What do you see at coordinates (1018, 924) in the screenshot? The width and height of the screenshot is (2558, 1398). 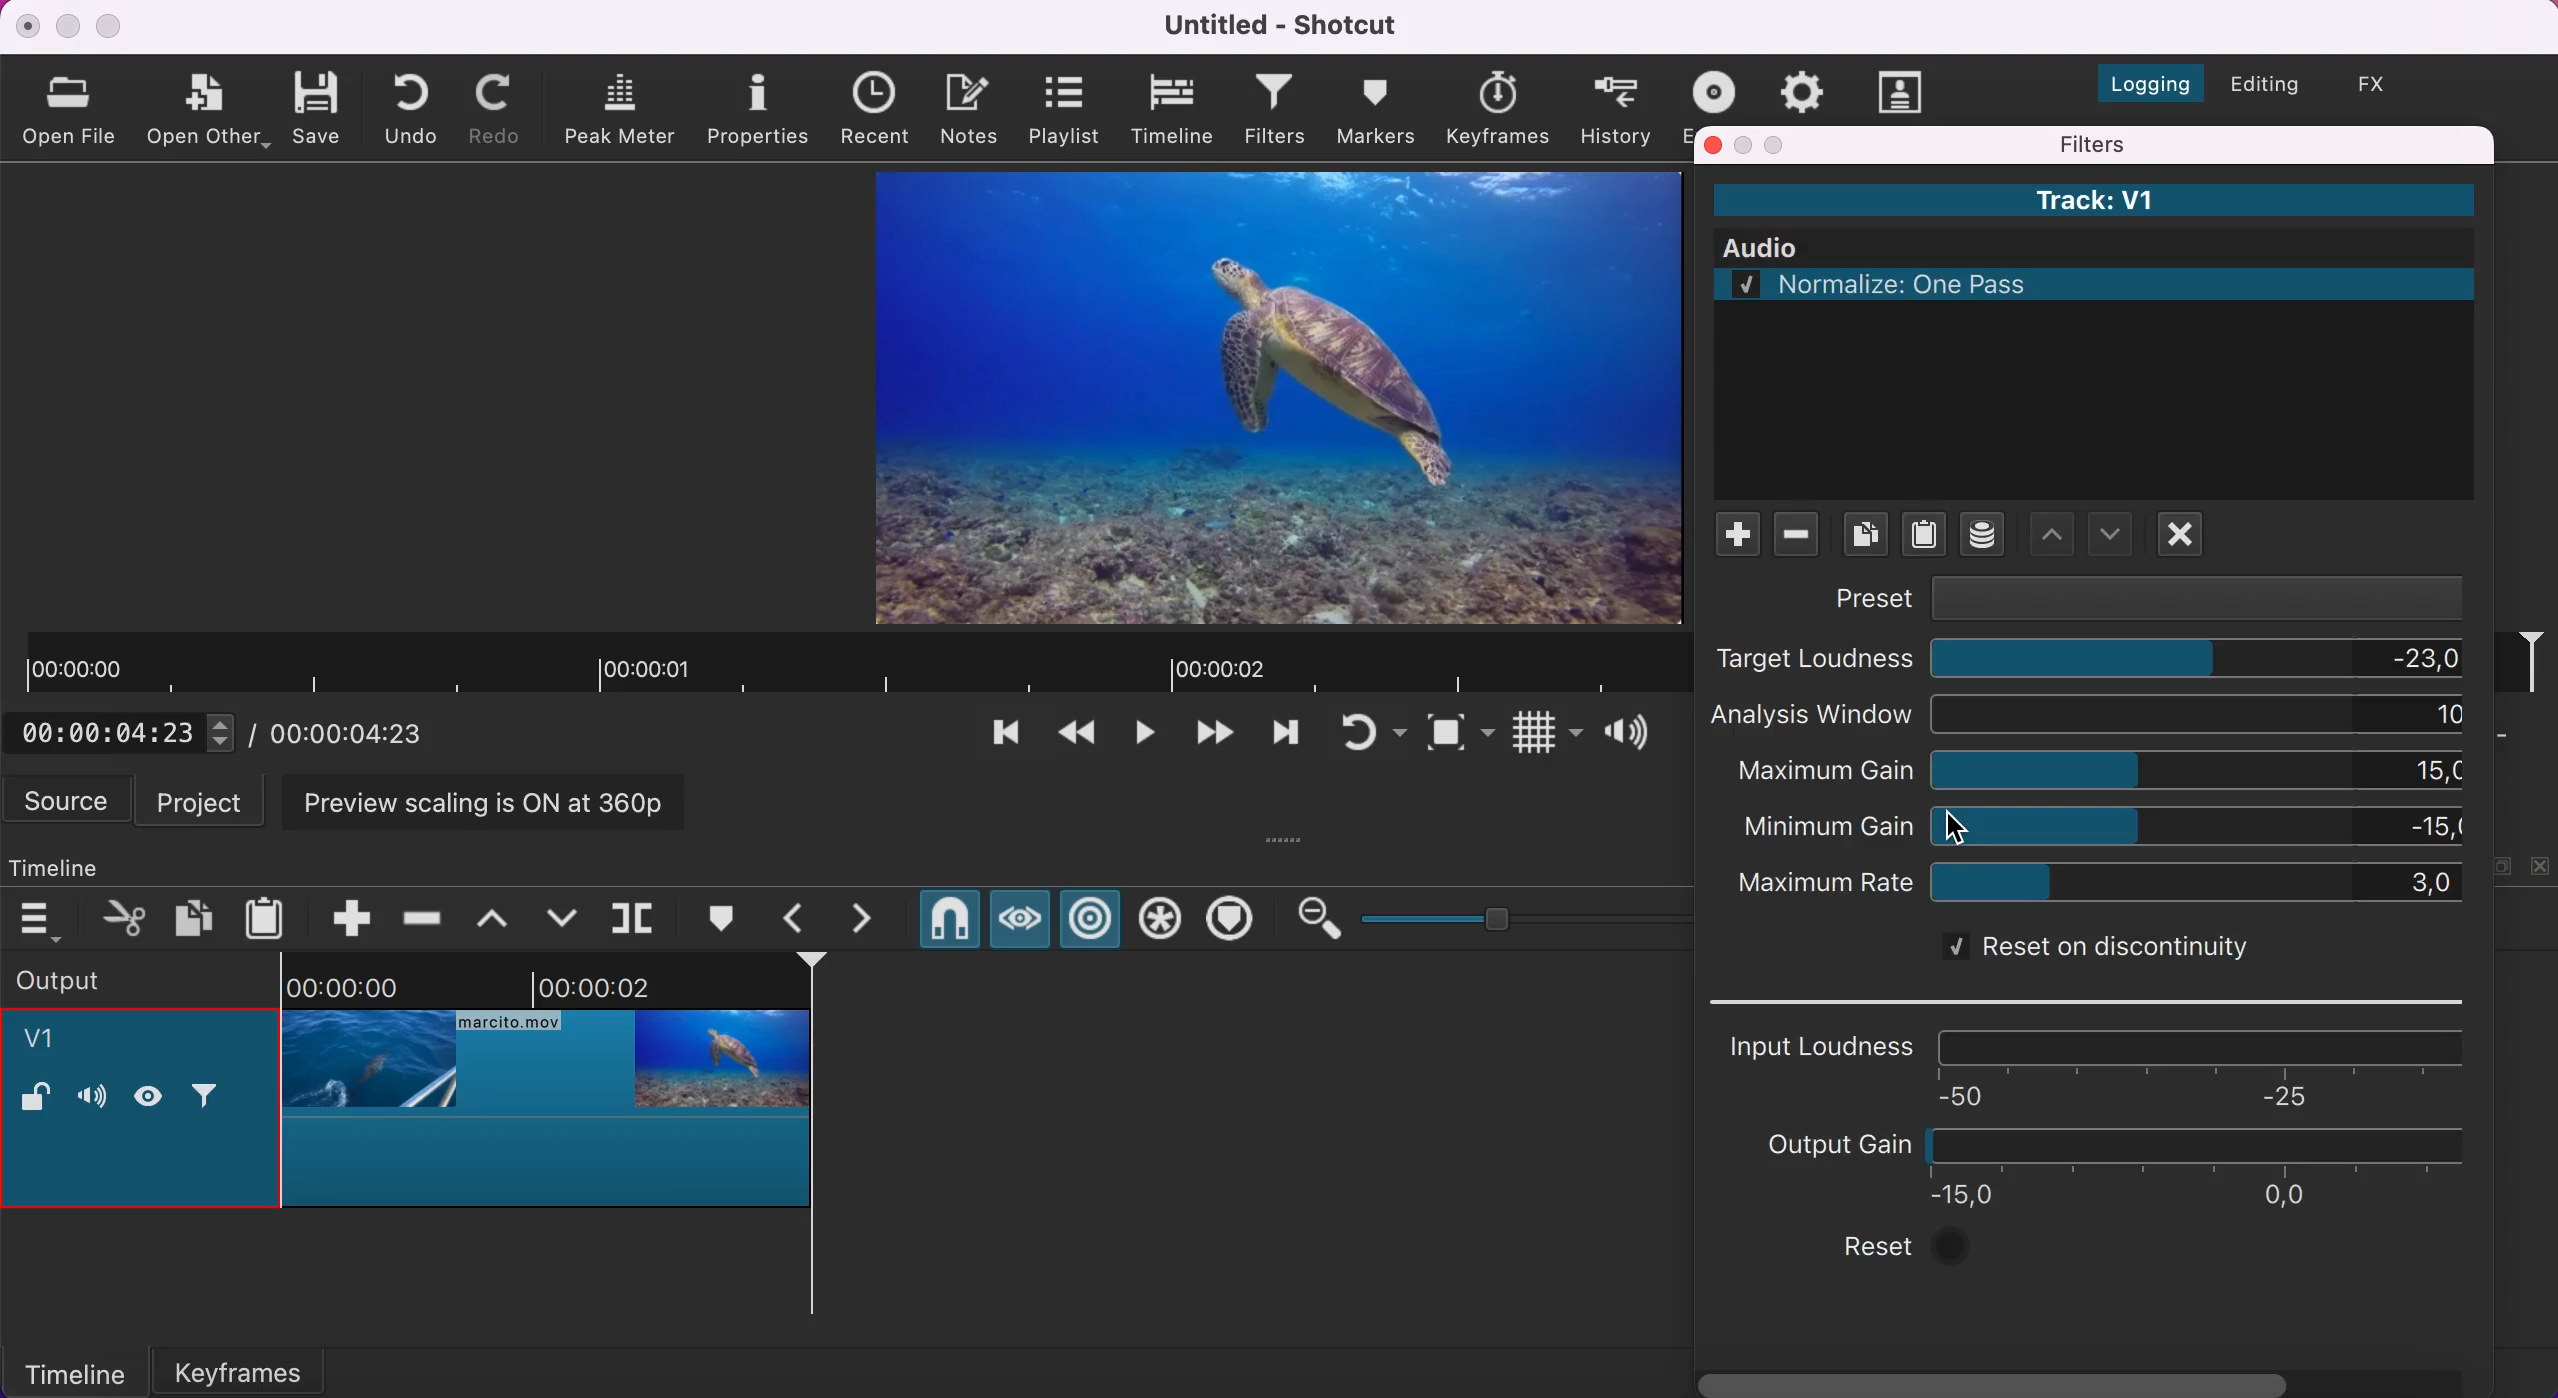 I see `scrub while draggins` at bounding box center [1018, 924].